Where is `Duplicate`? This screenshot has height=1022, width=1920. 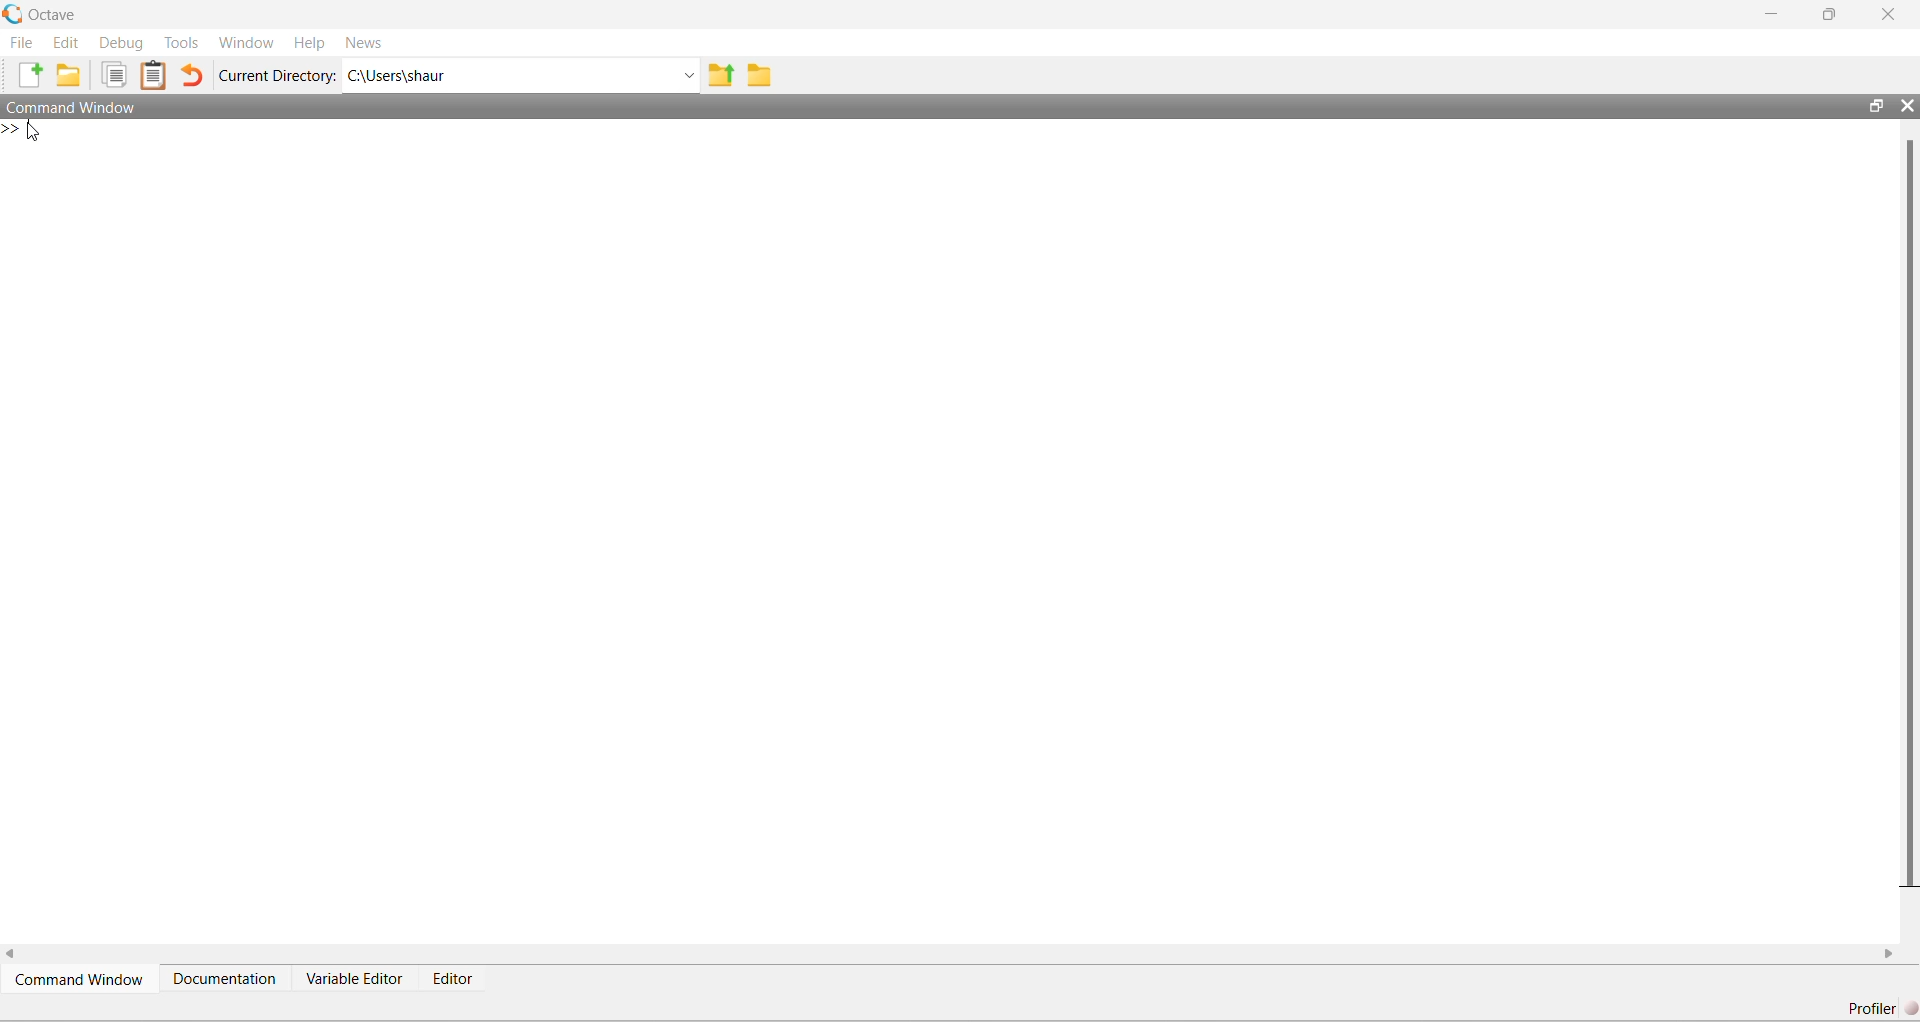 Duplicate is located at coordinates (115, 76).